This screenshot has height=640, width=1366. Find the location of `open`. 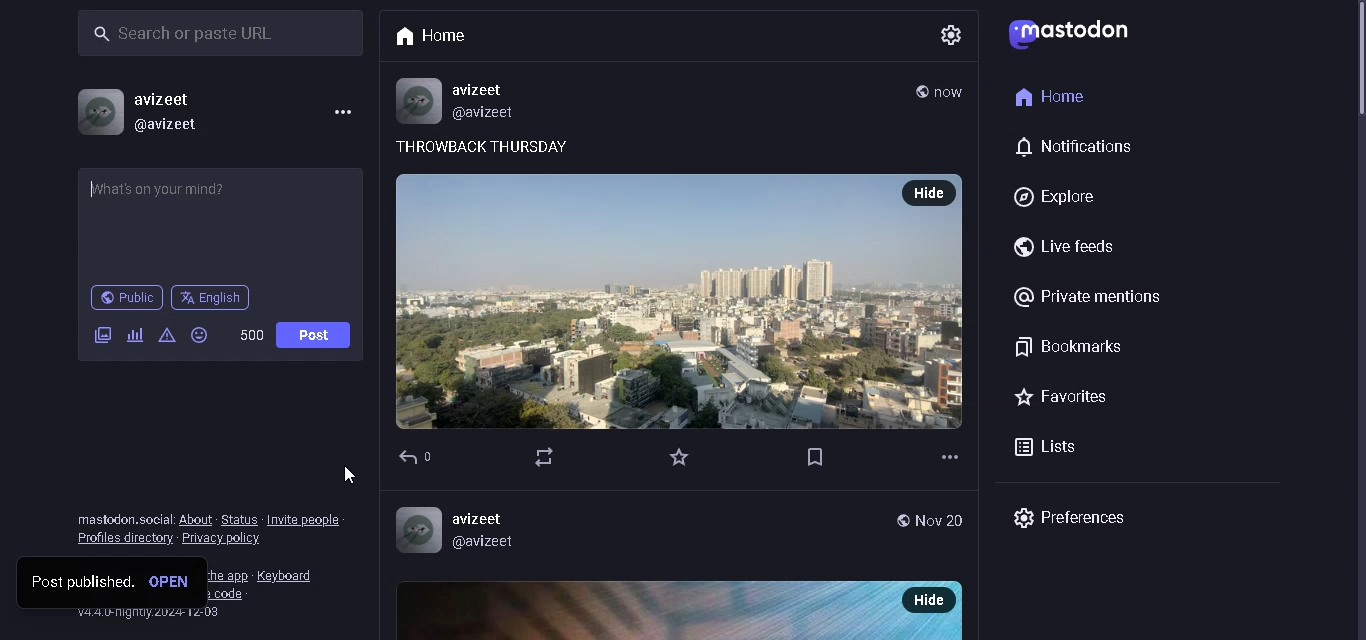

open is located at coordinates (174, 584).